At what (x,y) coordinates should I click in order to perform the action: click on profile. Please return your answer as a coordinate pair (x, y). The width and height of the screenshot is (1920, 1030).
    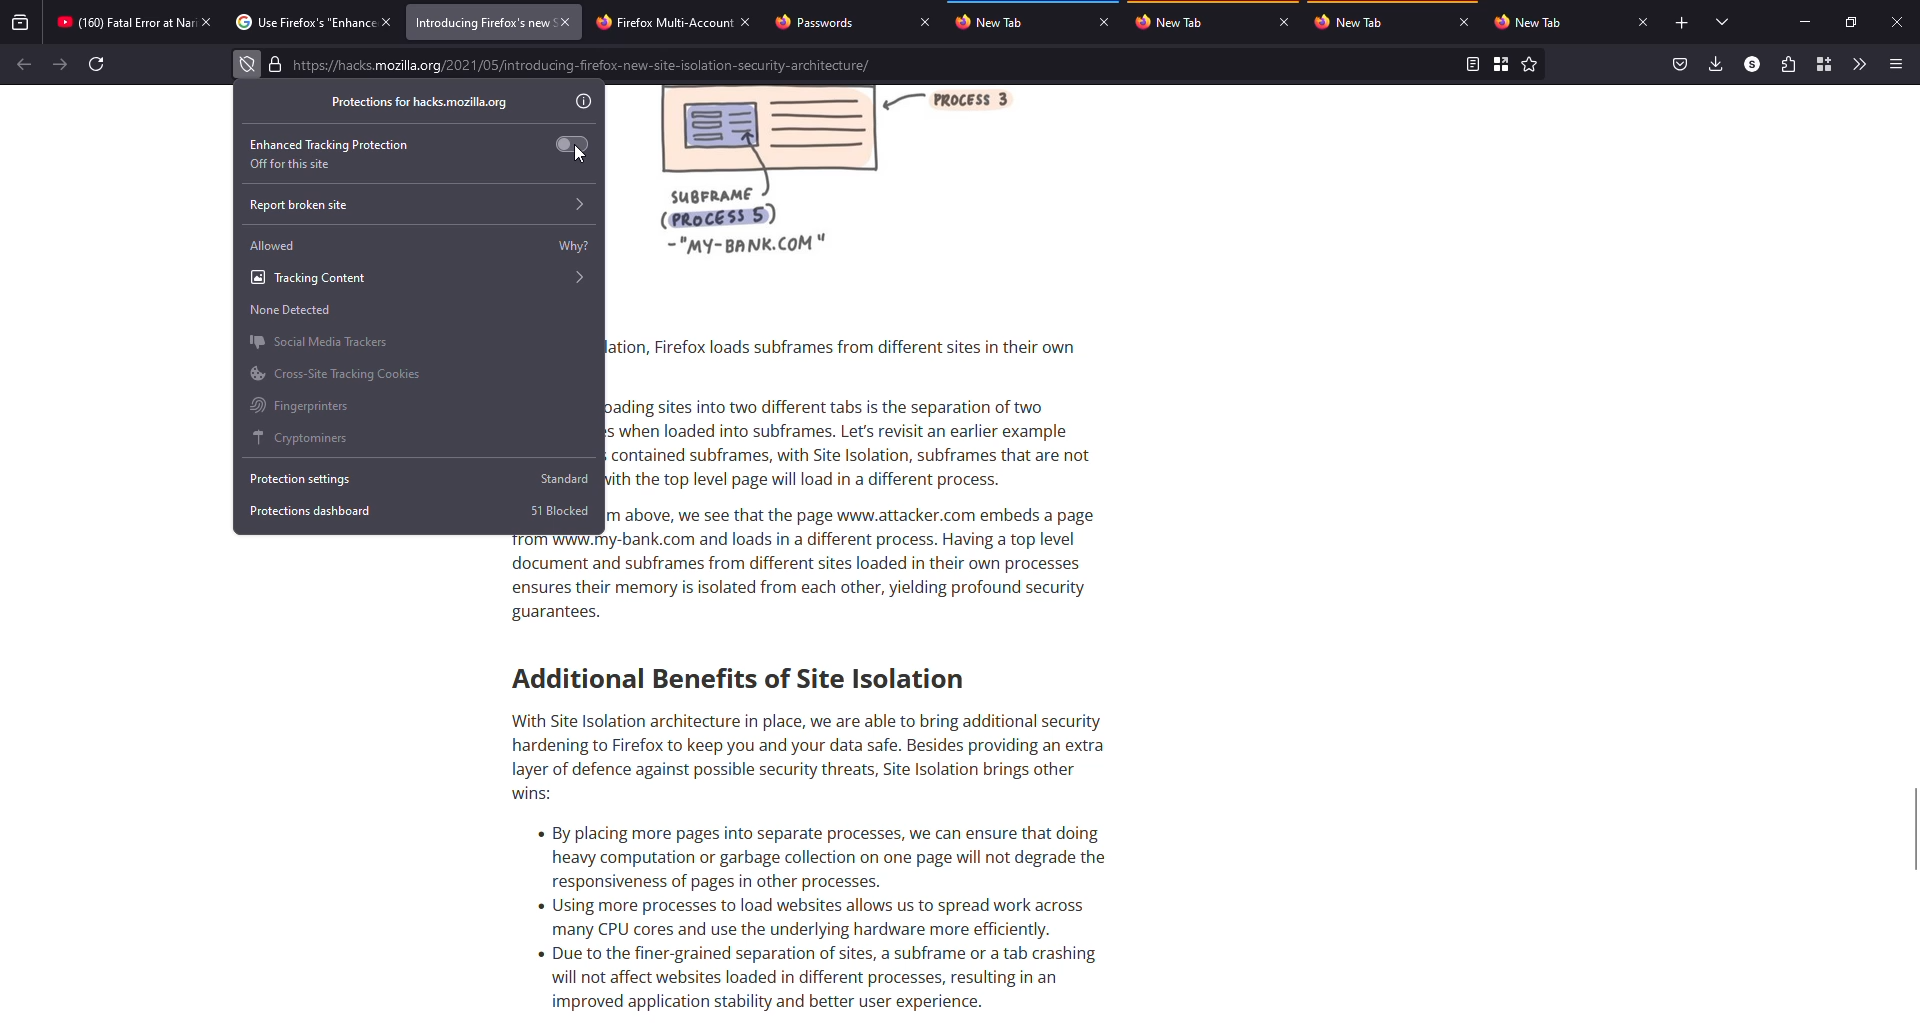
    Looking at the image, I should click on (1751, 63).